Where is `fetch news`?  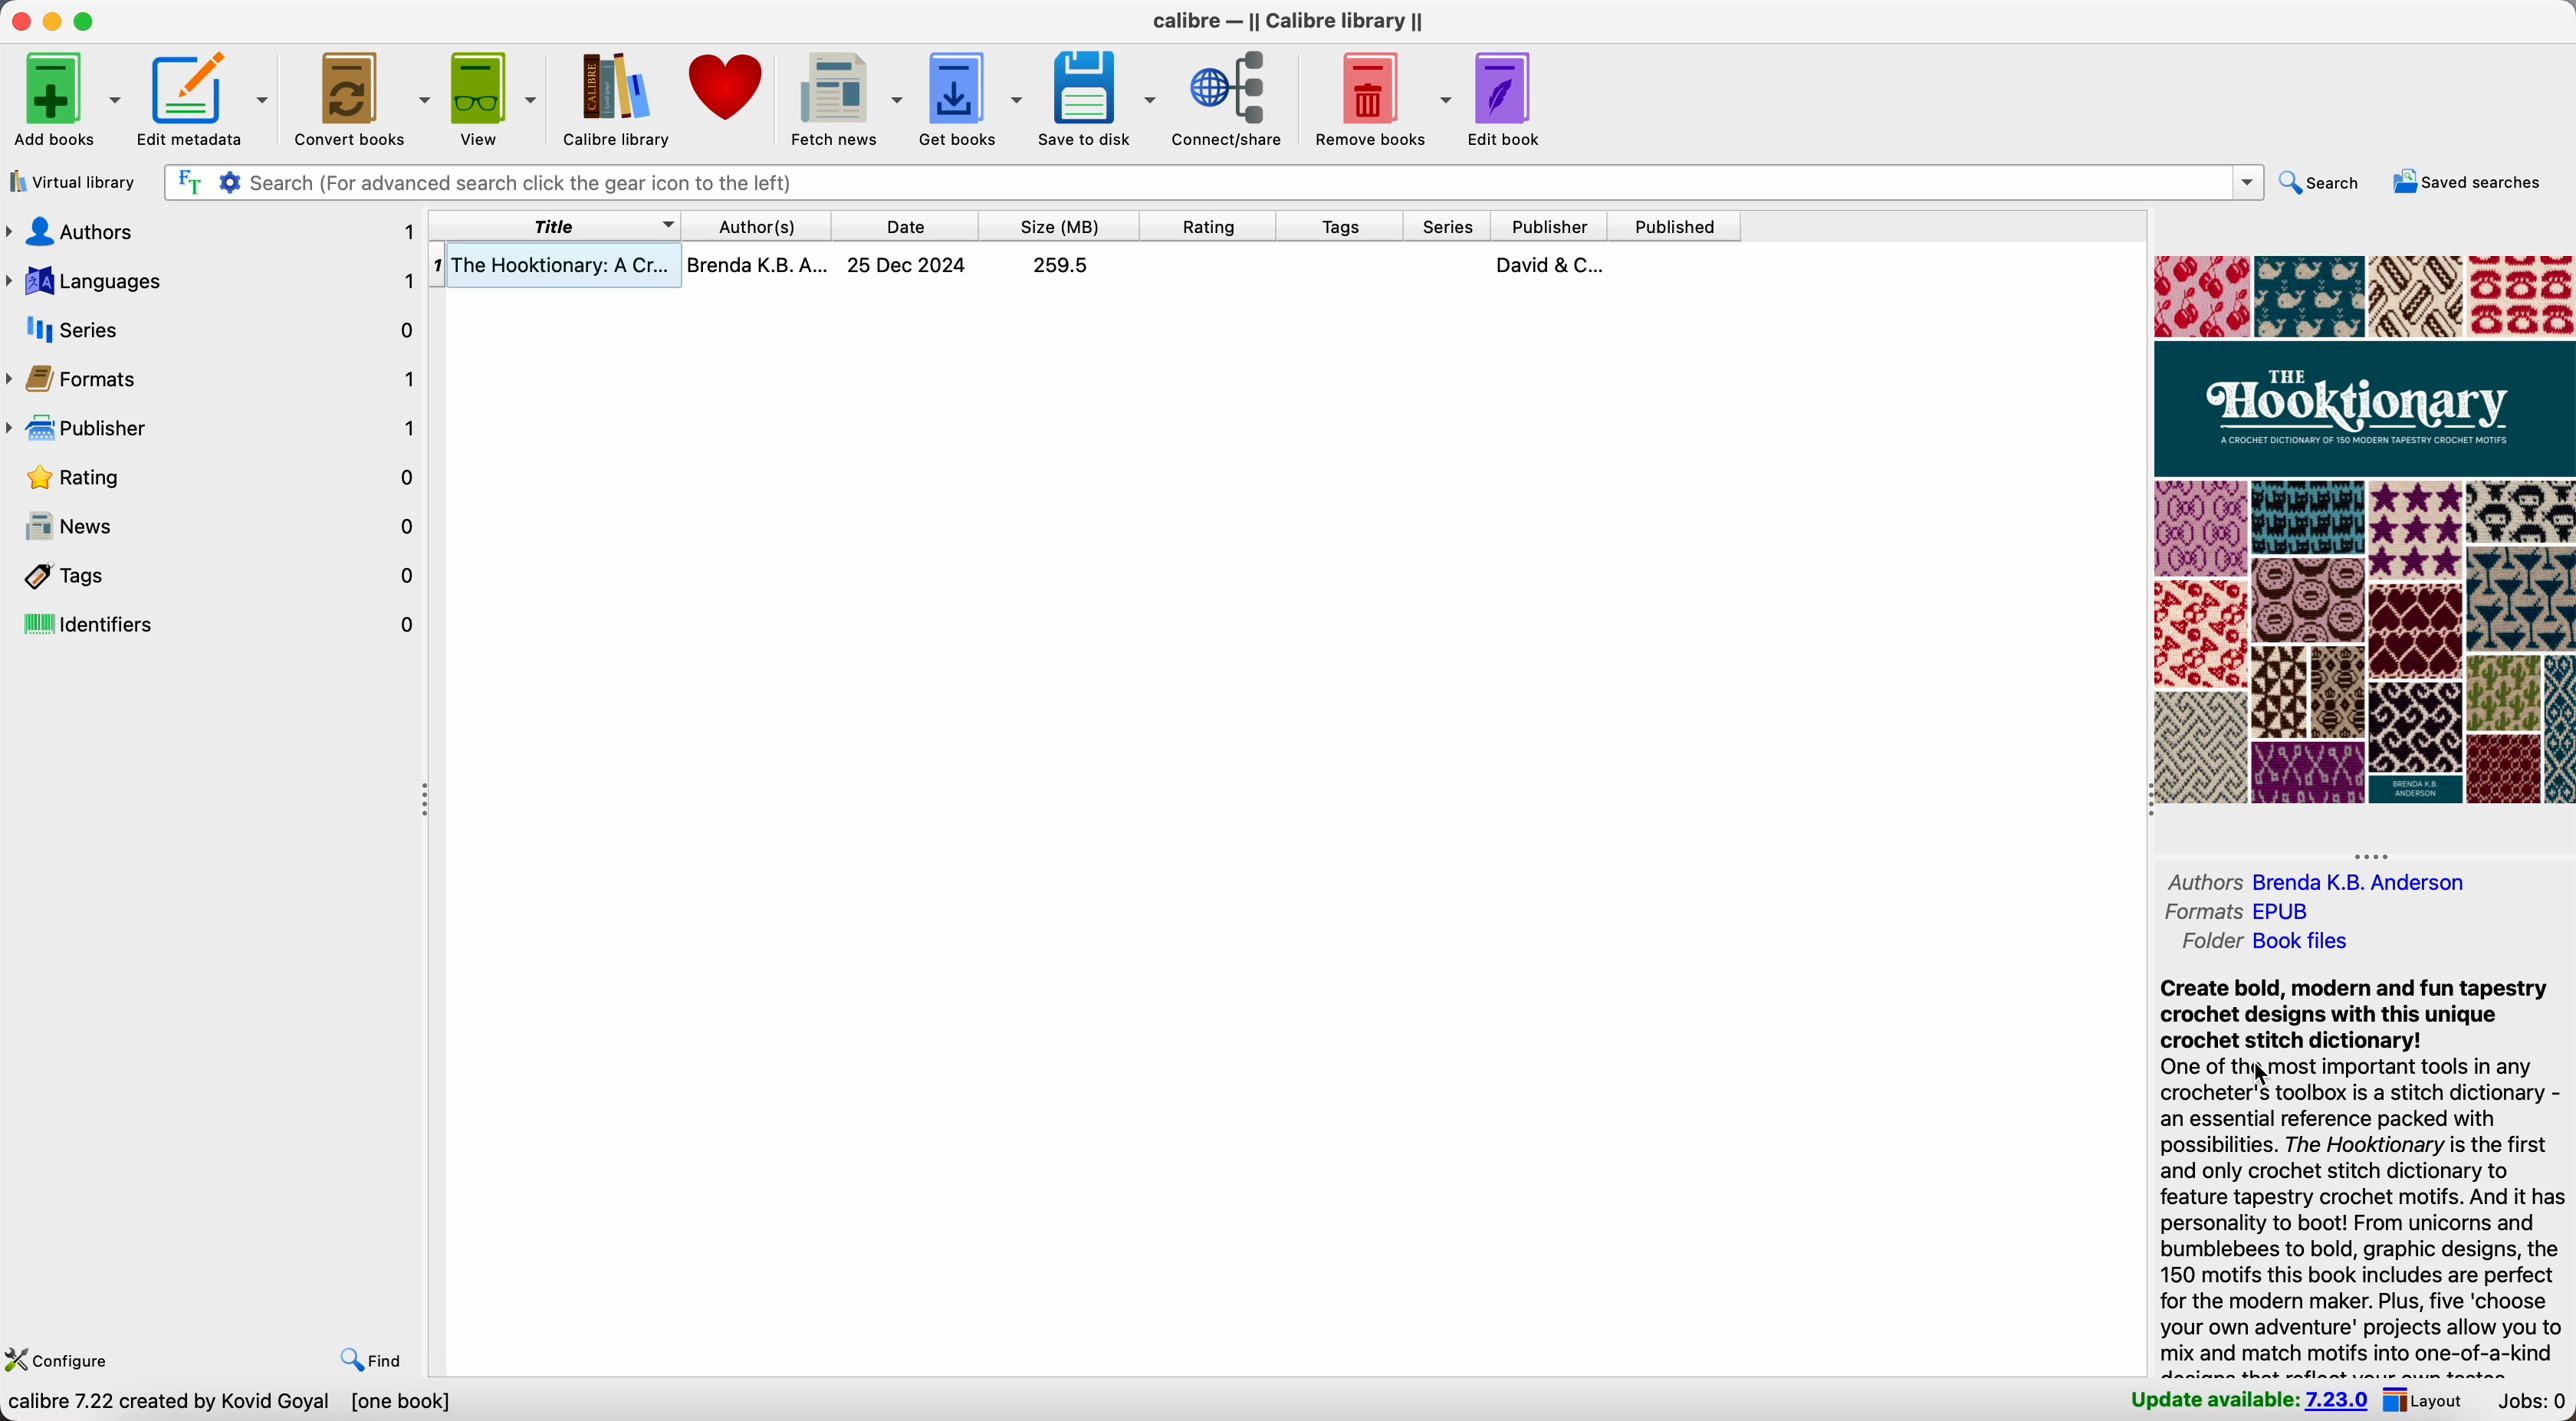 fetch news is located at coordinates (847, 97).